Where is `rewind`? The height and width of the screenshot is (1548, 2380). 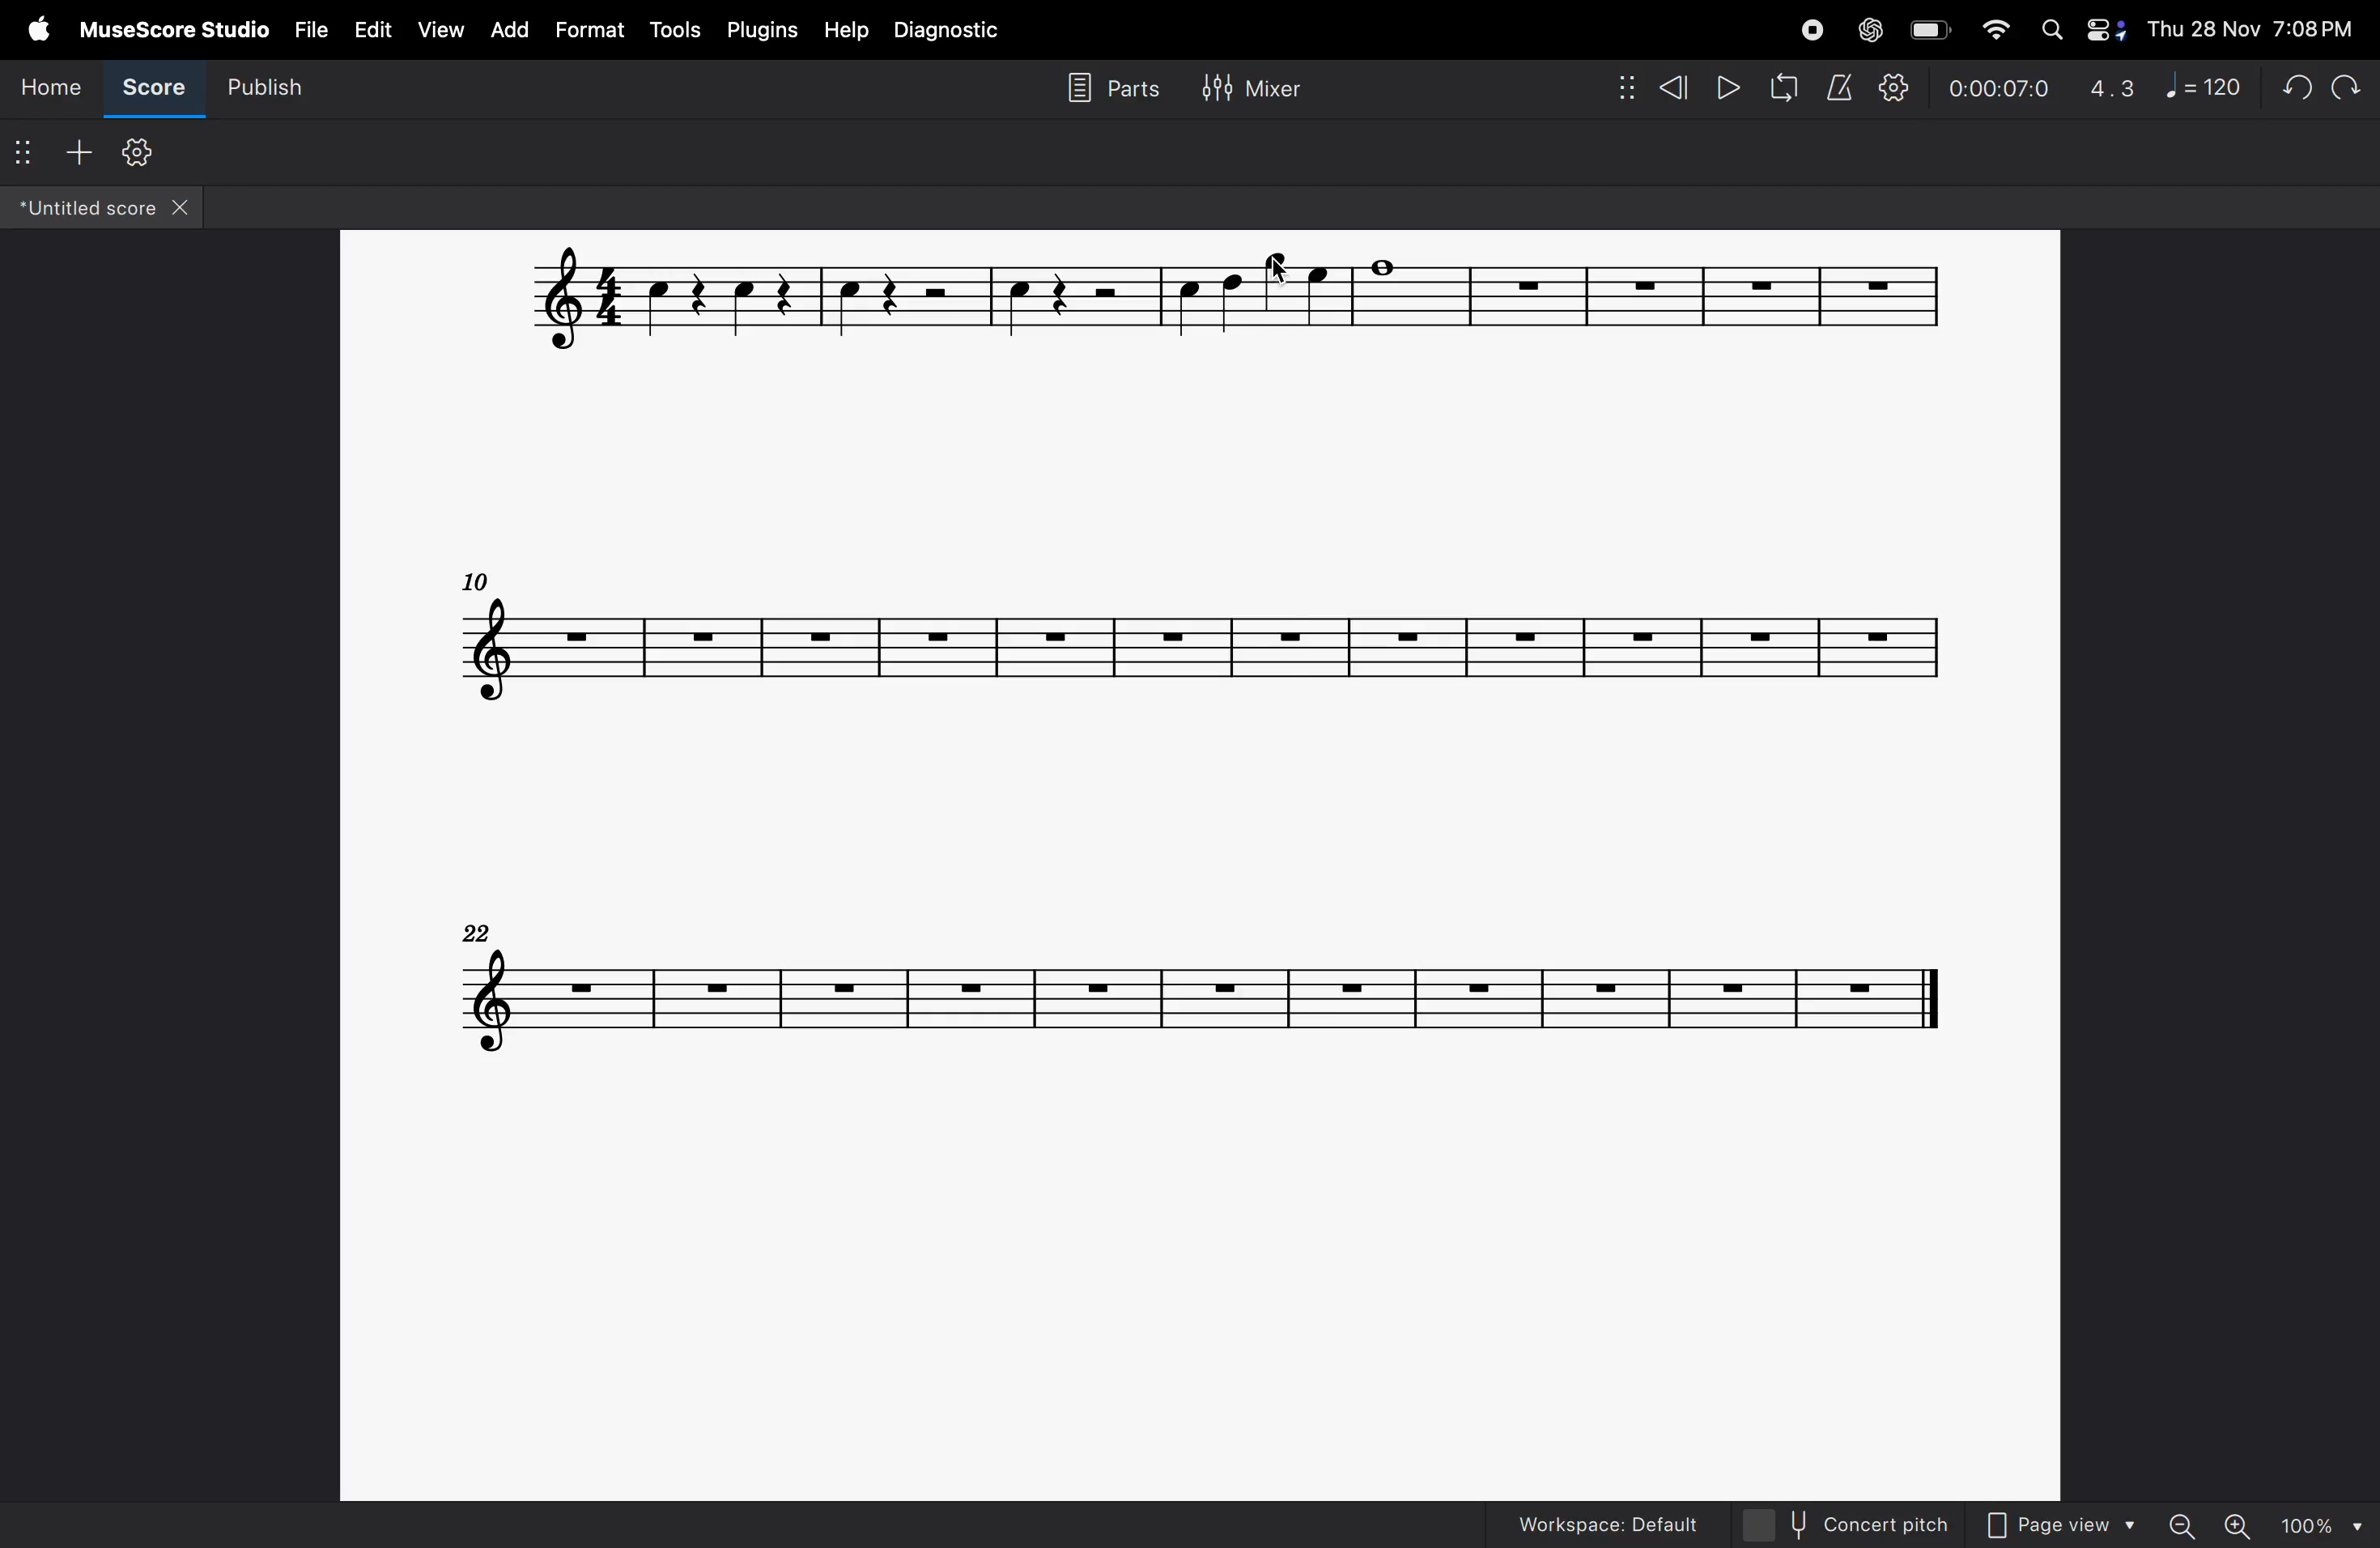
rewind is located at coordinates (1646, 85).